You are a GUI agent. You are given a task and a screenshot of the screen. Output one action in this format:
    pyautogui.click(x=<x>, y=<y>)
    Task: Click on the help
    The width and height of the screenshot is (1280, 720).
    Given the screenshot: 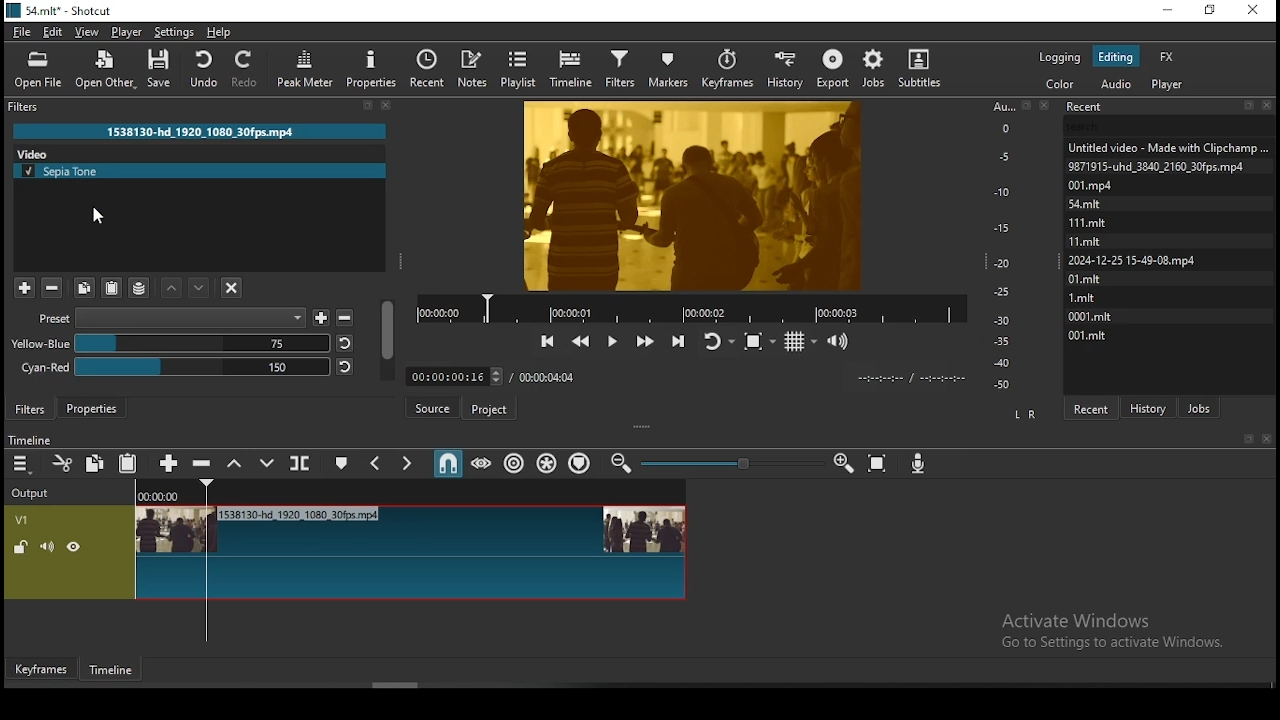 What is the action you would take?
    pyautogui.click(x=219, y=31)
    